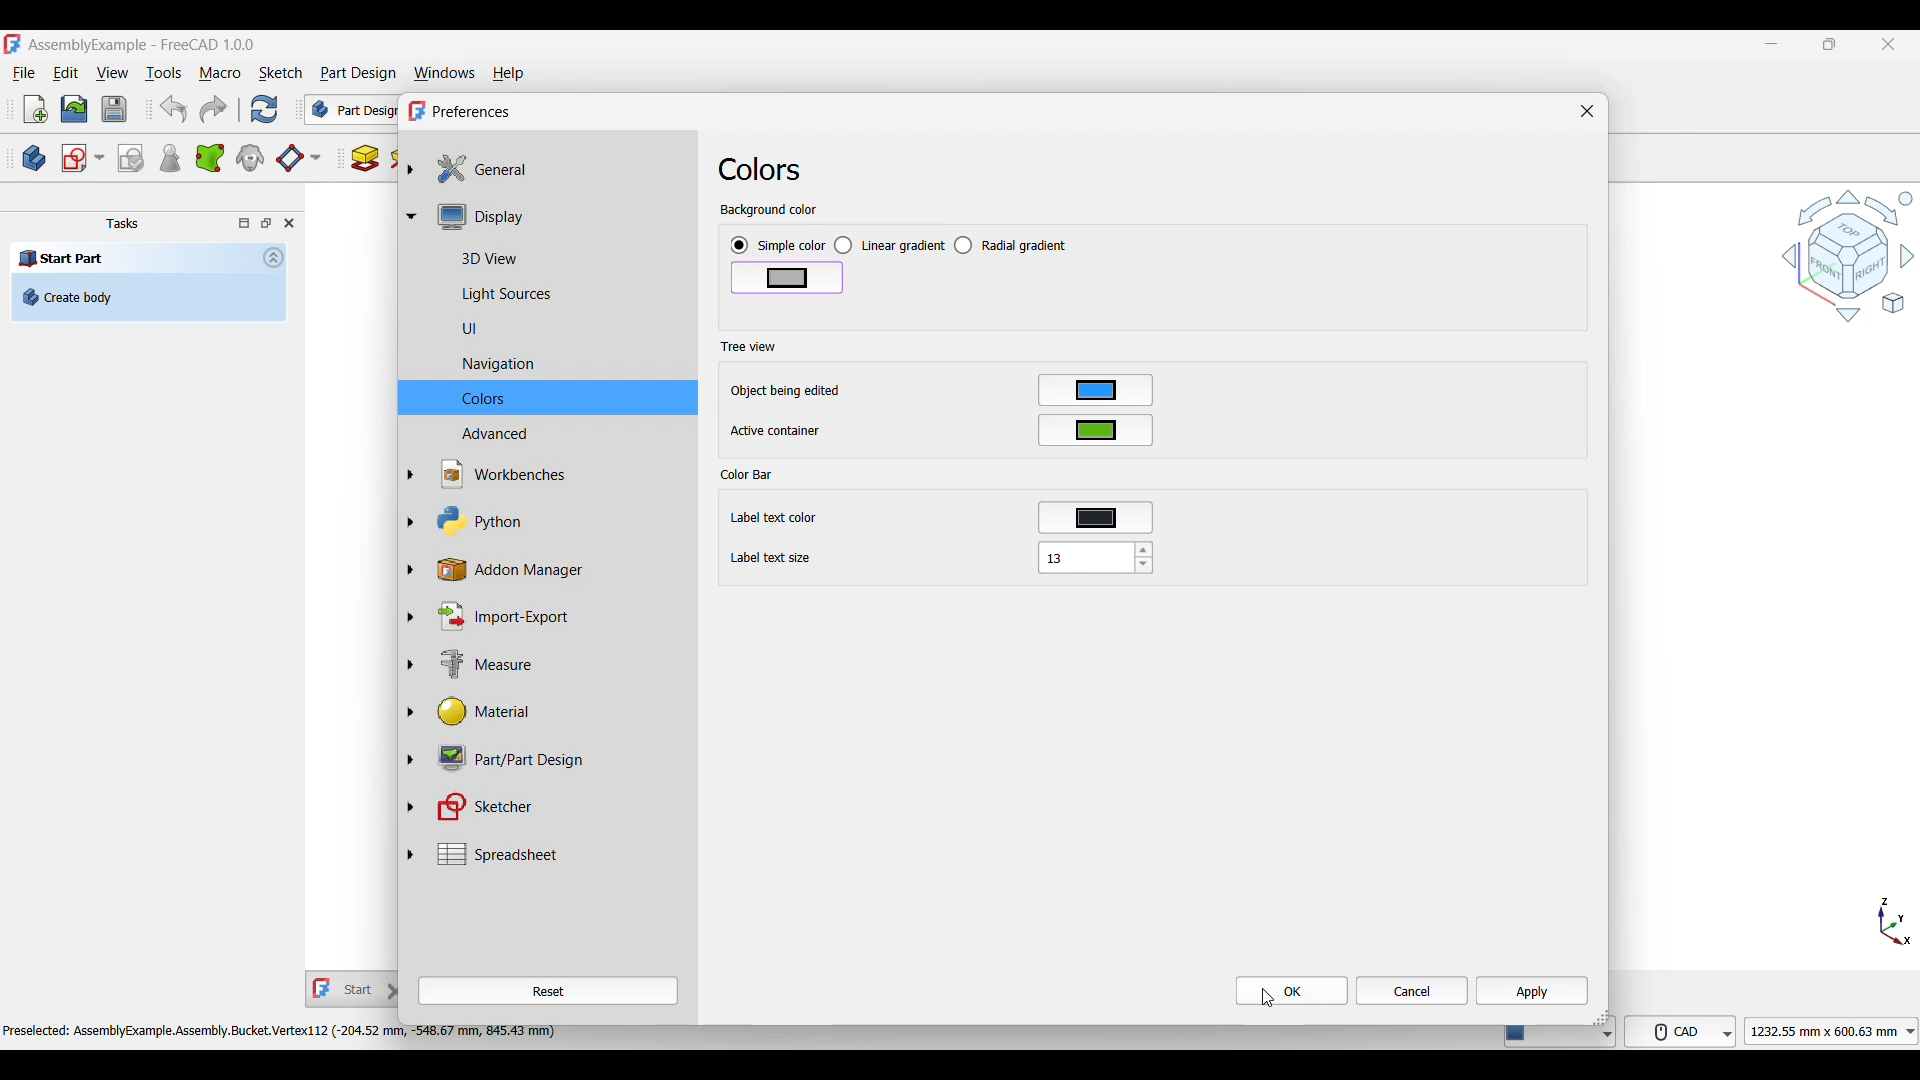 The width and height of the screenshot is (1920, 1080). What do you see at coordinates (559, 169) in the screenshot?
I see `General settings` at bounding box center [559, 169].